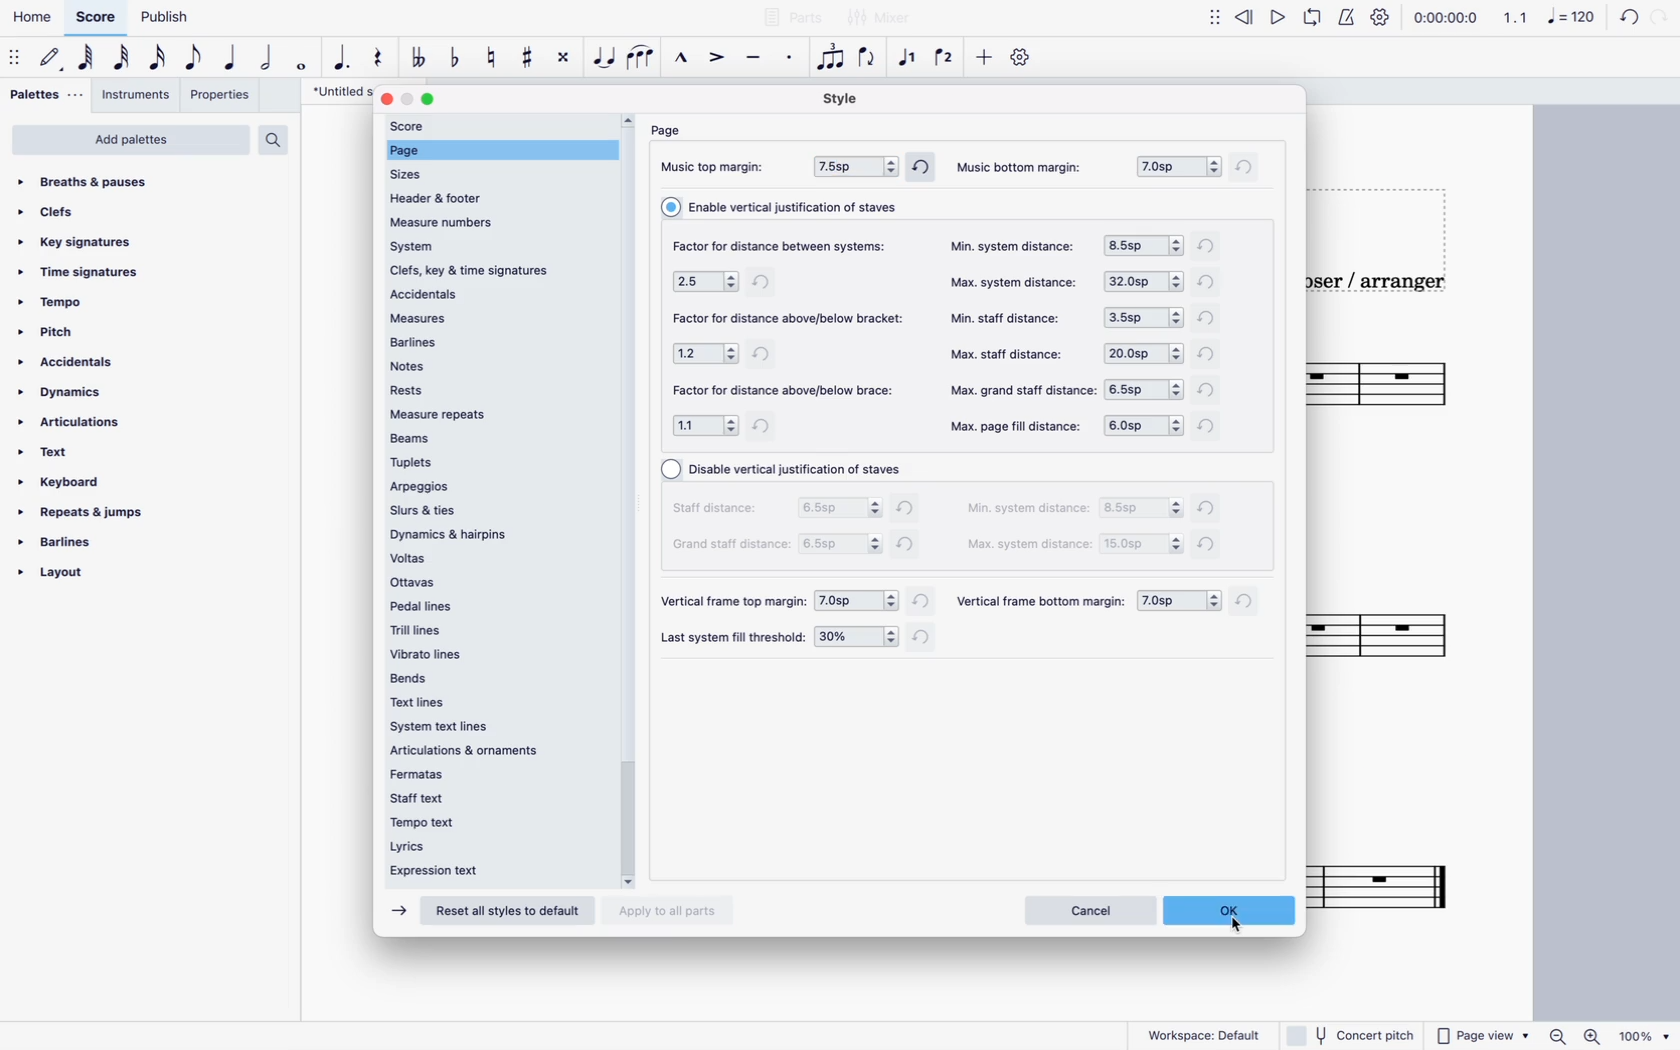 The height and width of the screenshot is (1050, 1680). I want to click on ottavas, so click(495, 583).